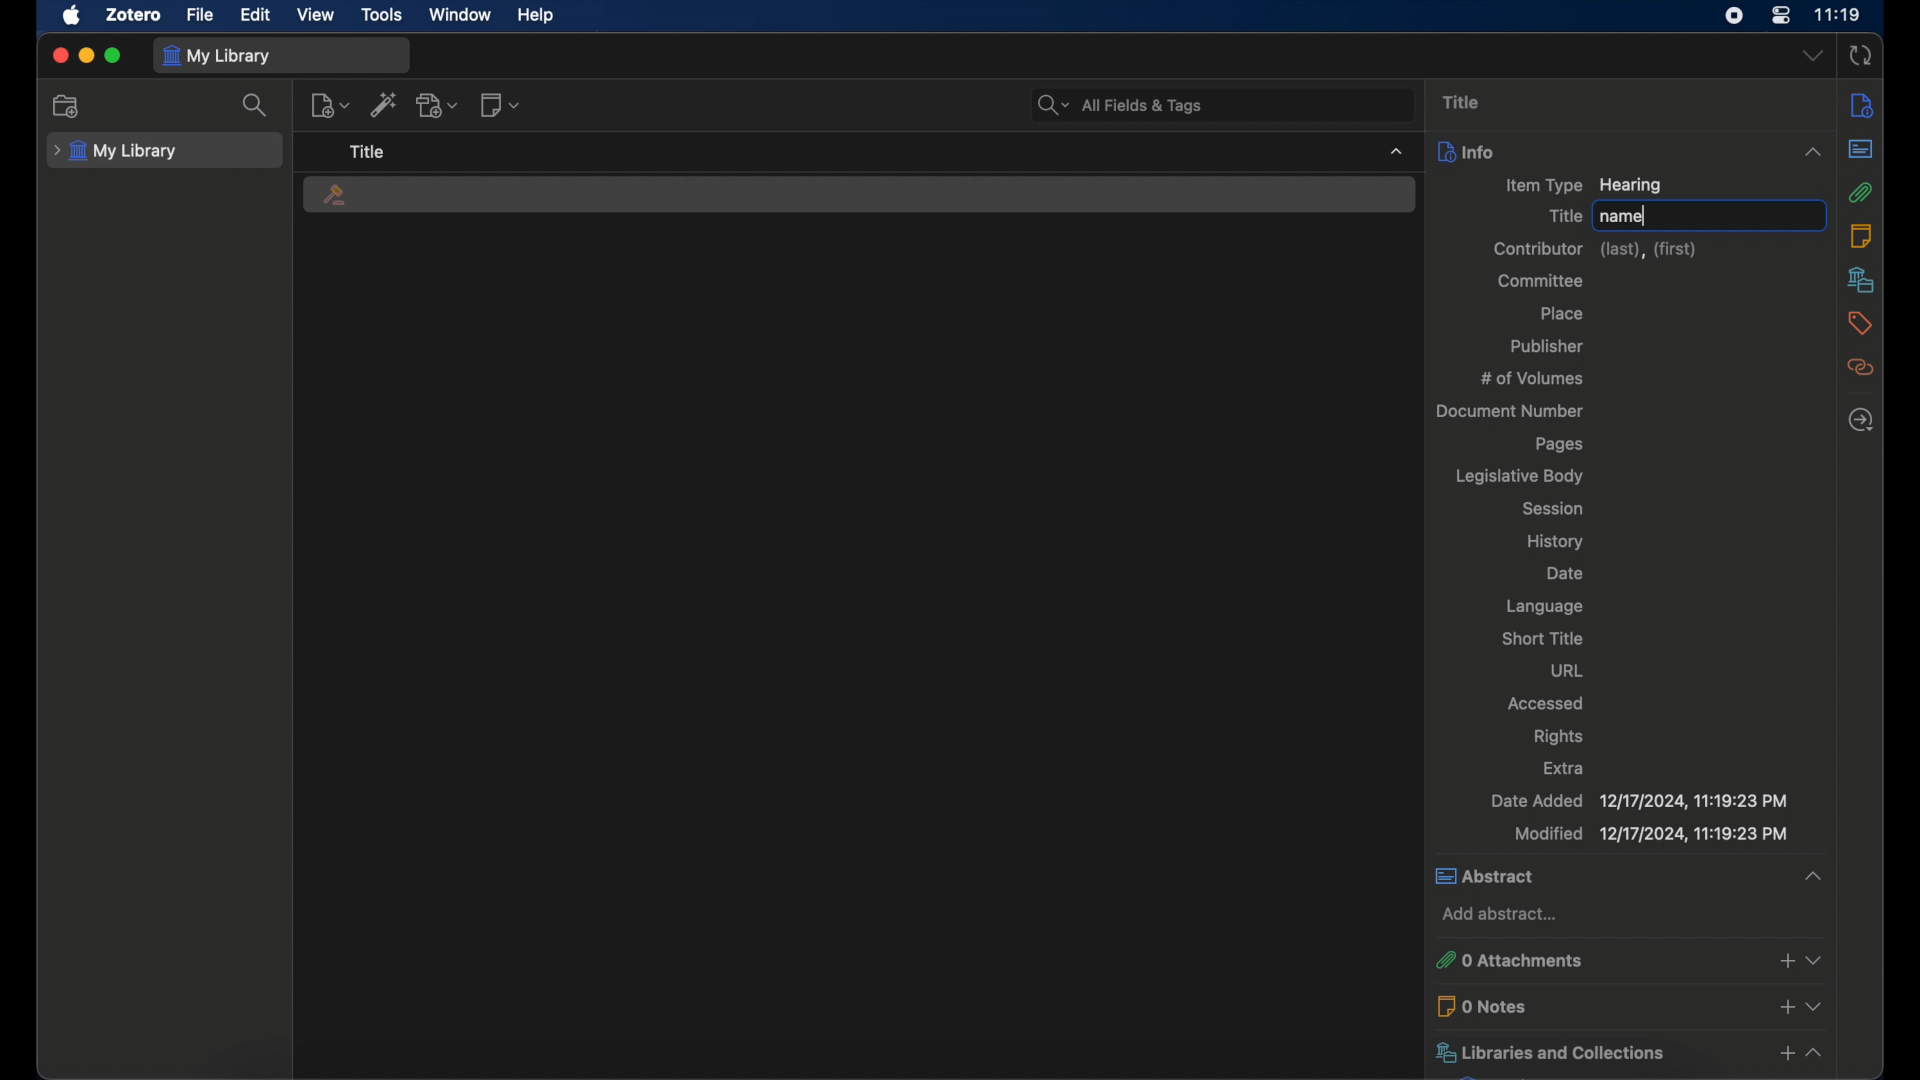 Image resolution: width=1920 pixels, height=1080 pixels. I want to click on tools, so click(383, 13).